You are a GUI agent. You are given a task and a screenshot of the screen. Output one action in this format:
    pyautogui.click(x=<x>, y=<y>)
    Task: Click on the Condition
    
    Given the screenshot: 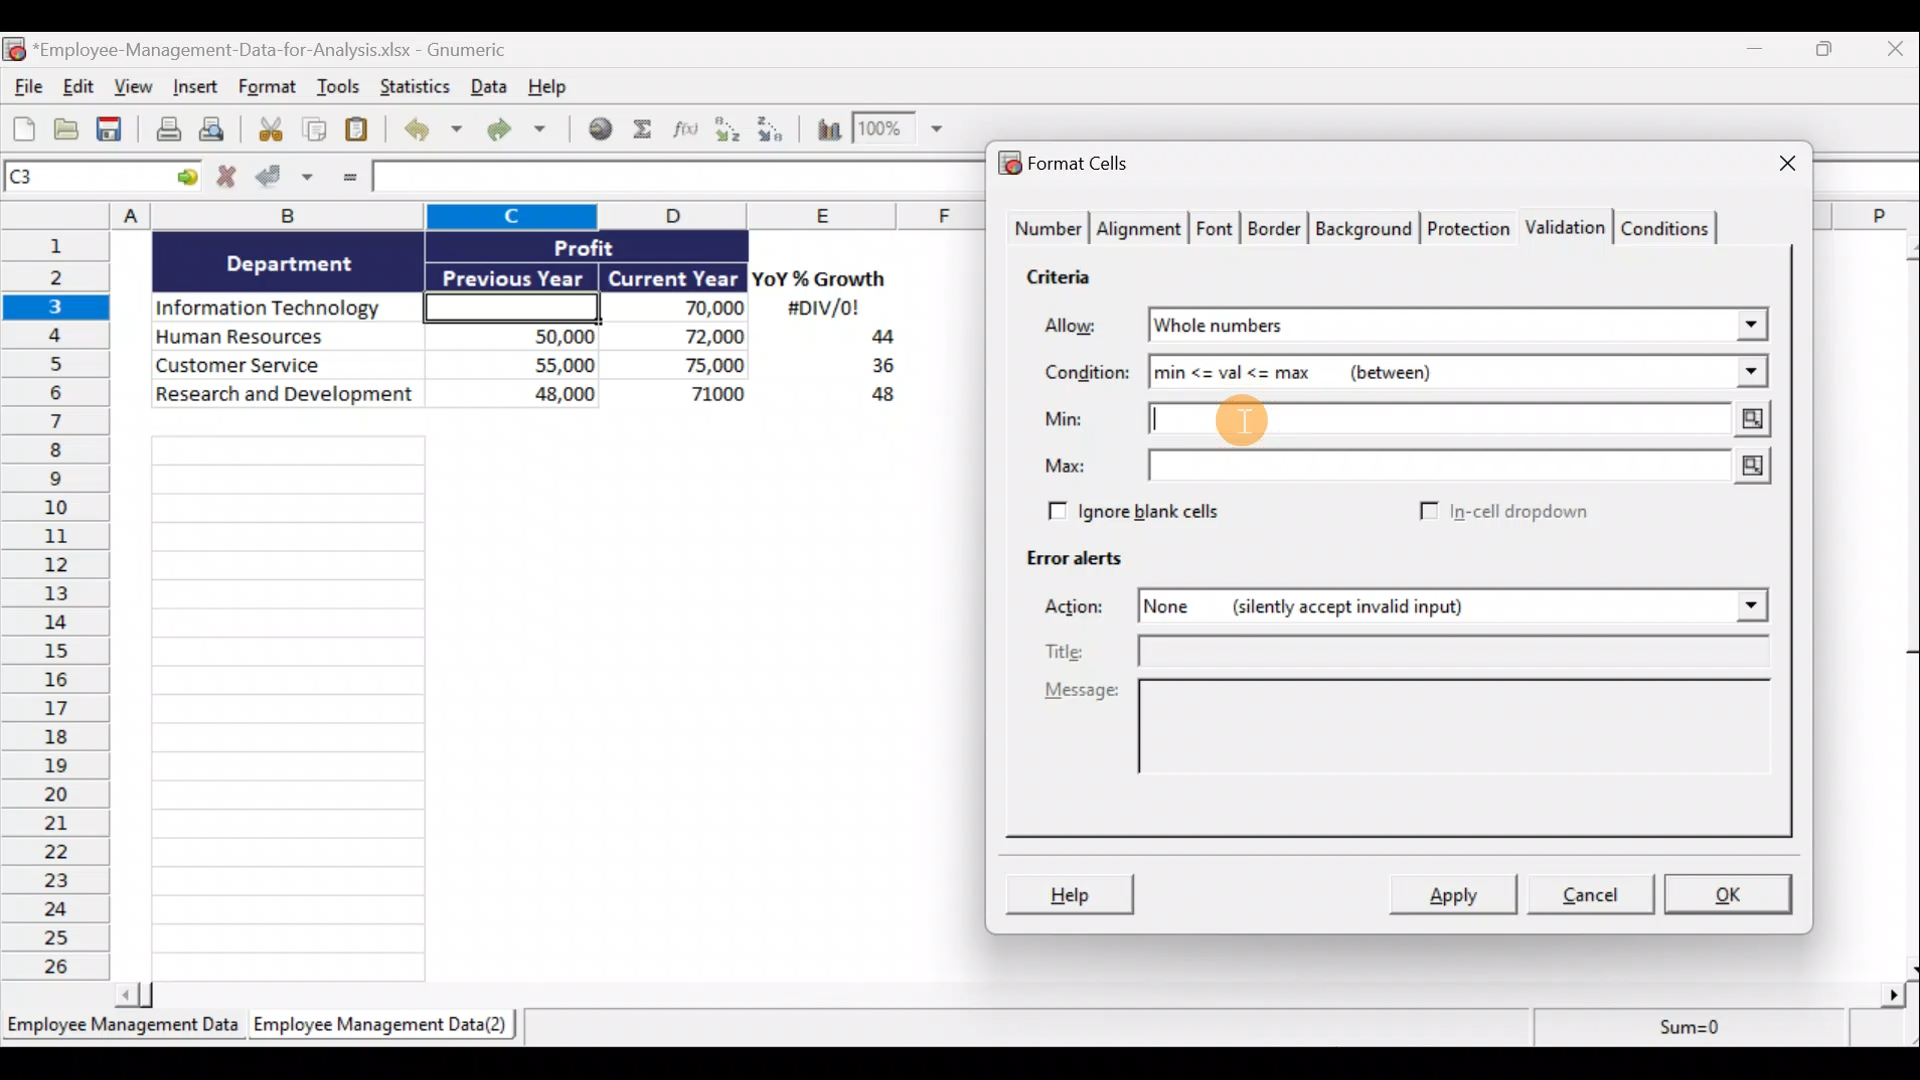 What is the action you would take?
    pyautogui.click(x=1089, y=377)
    